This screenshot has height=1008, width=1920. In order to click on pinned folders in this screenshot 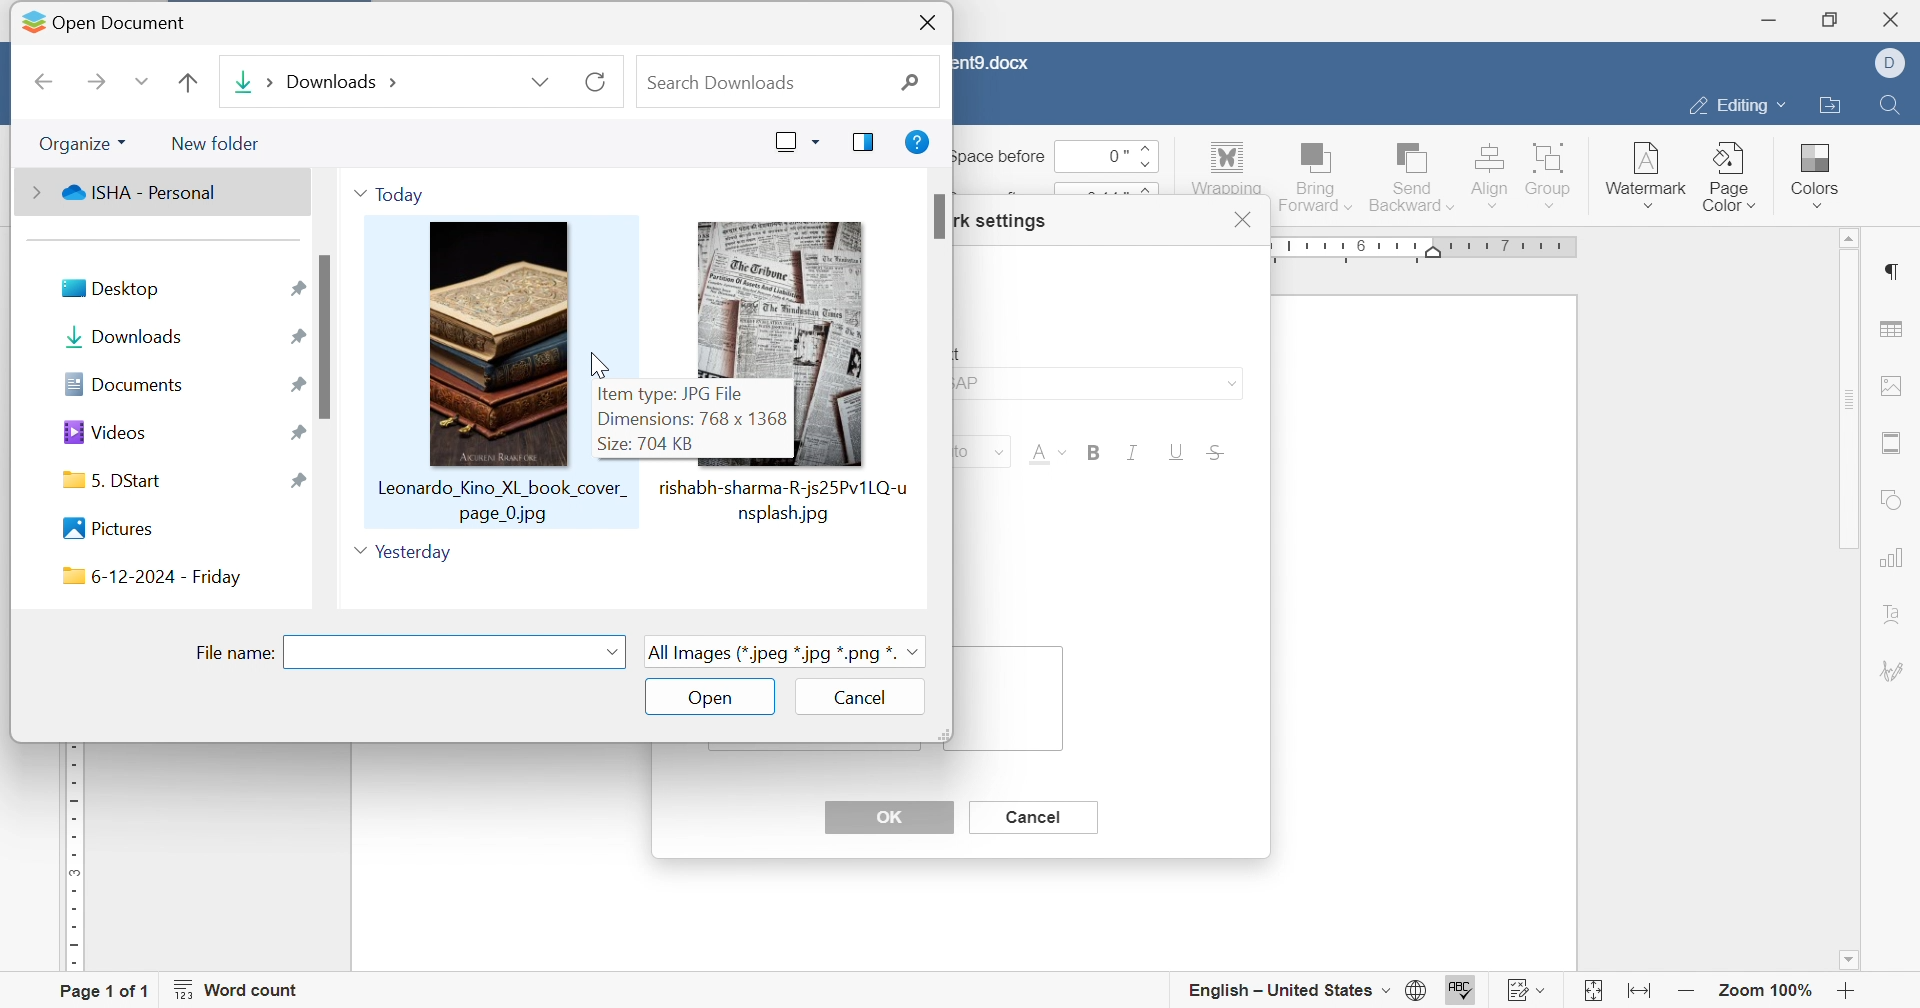, I will do `click(294, 387)`.